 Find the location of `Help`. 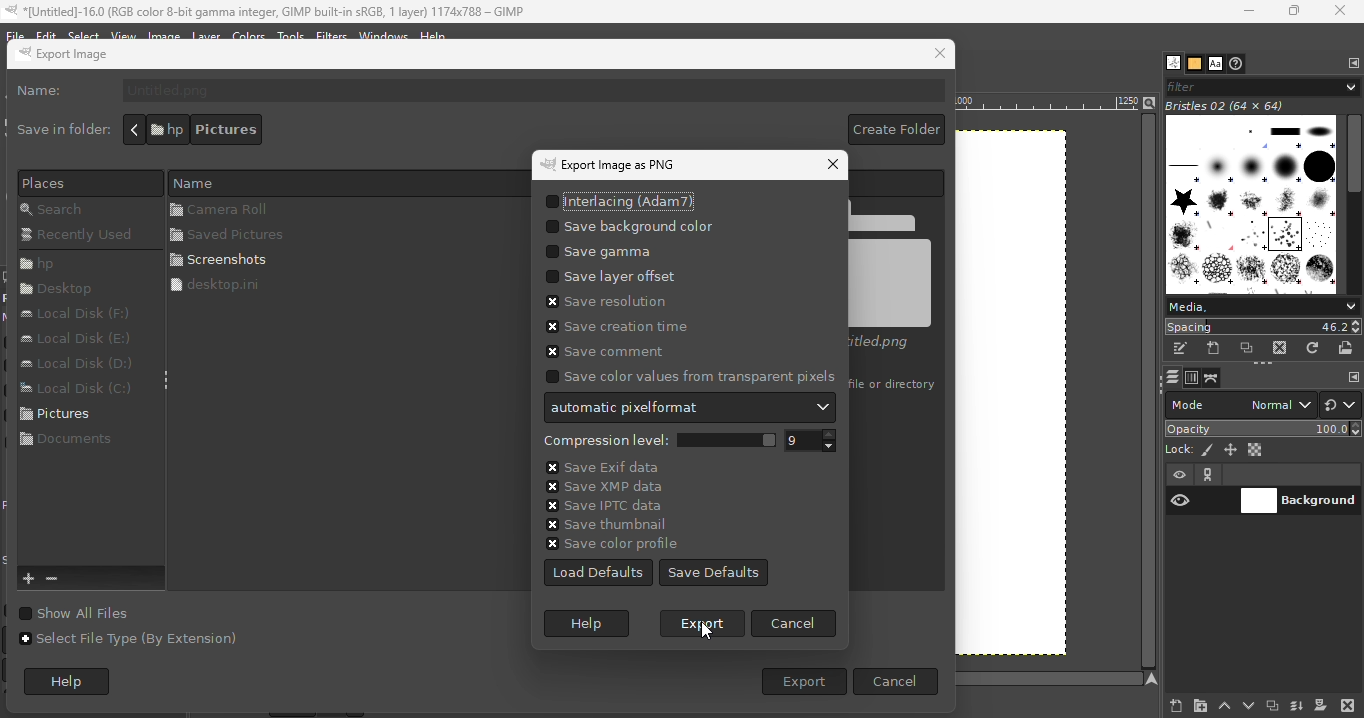

Help is located at coordinates (75, 683).